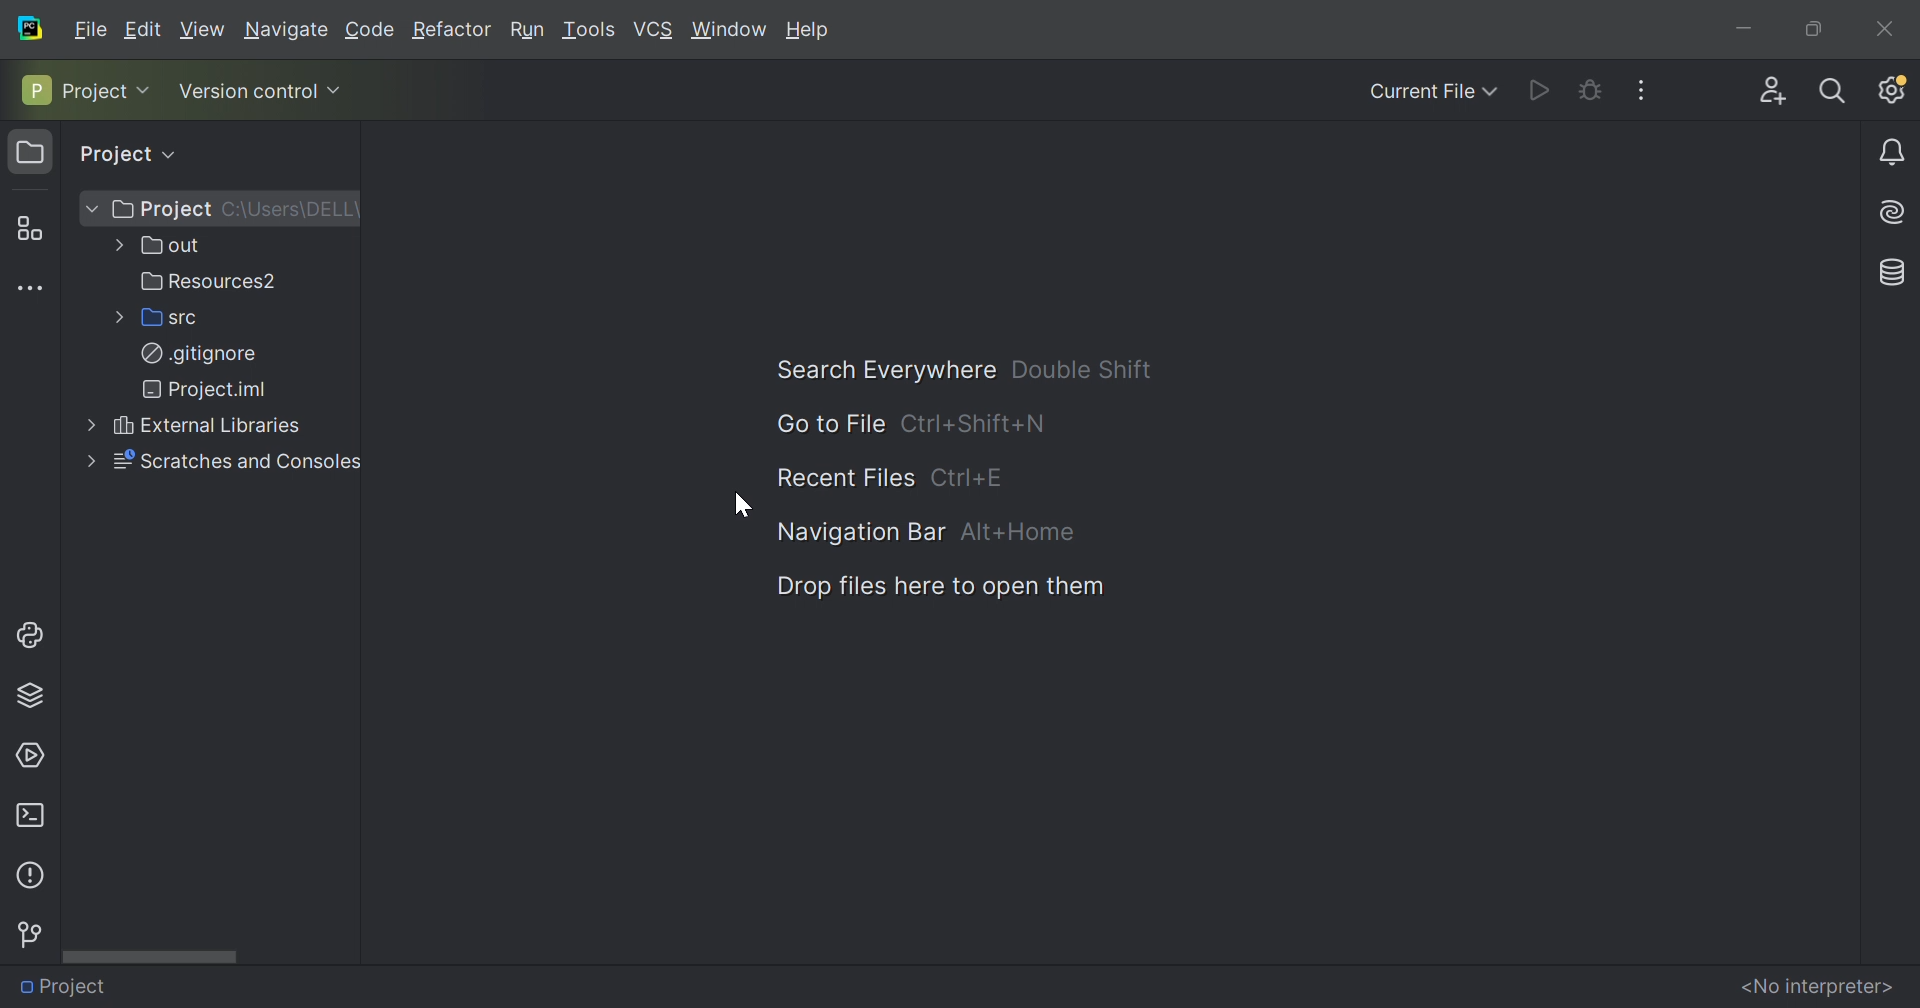 The width and height of the screenshot is (1920, 1008). I want to click on Navigation Bar, so click(861, 534).